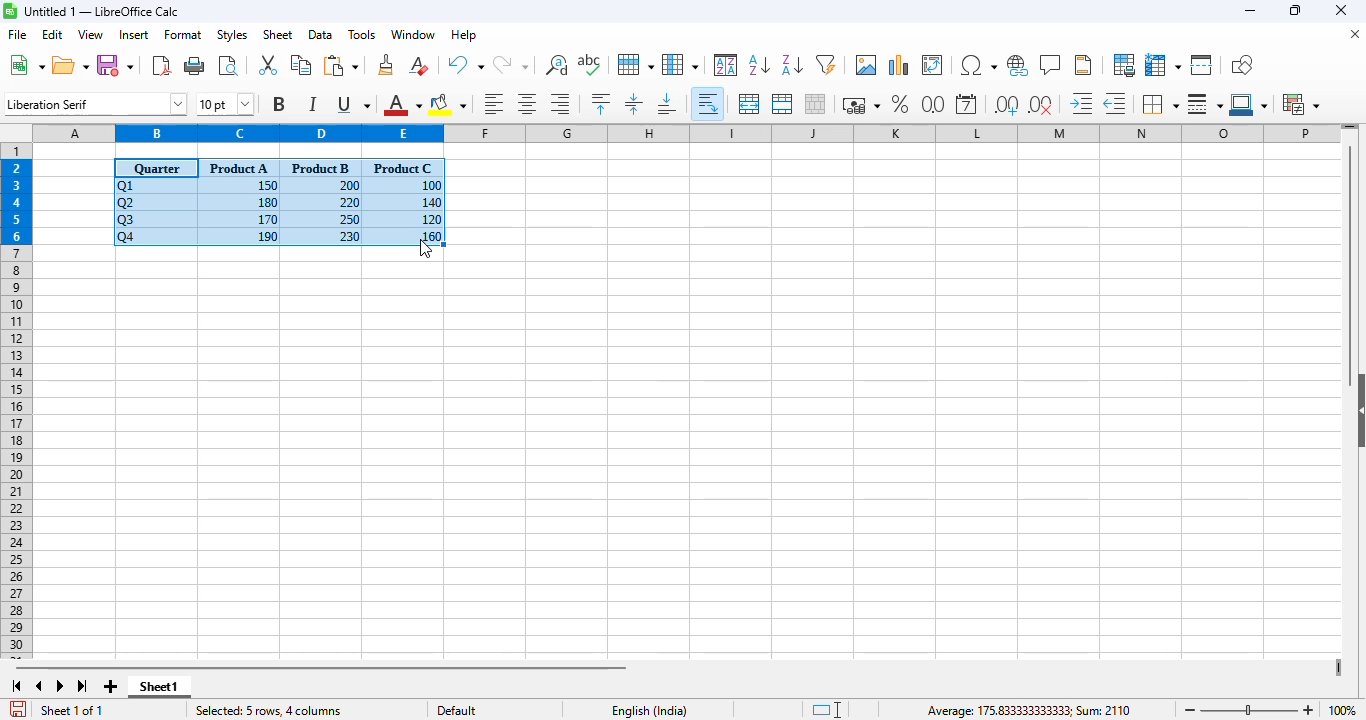 Image resolution: width=1366 pixels, height=720 pixels. I want to click on insert comment, so click(1051, 65).